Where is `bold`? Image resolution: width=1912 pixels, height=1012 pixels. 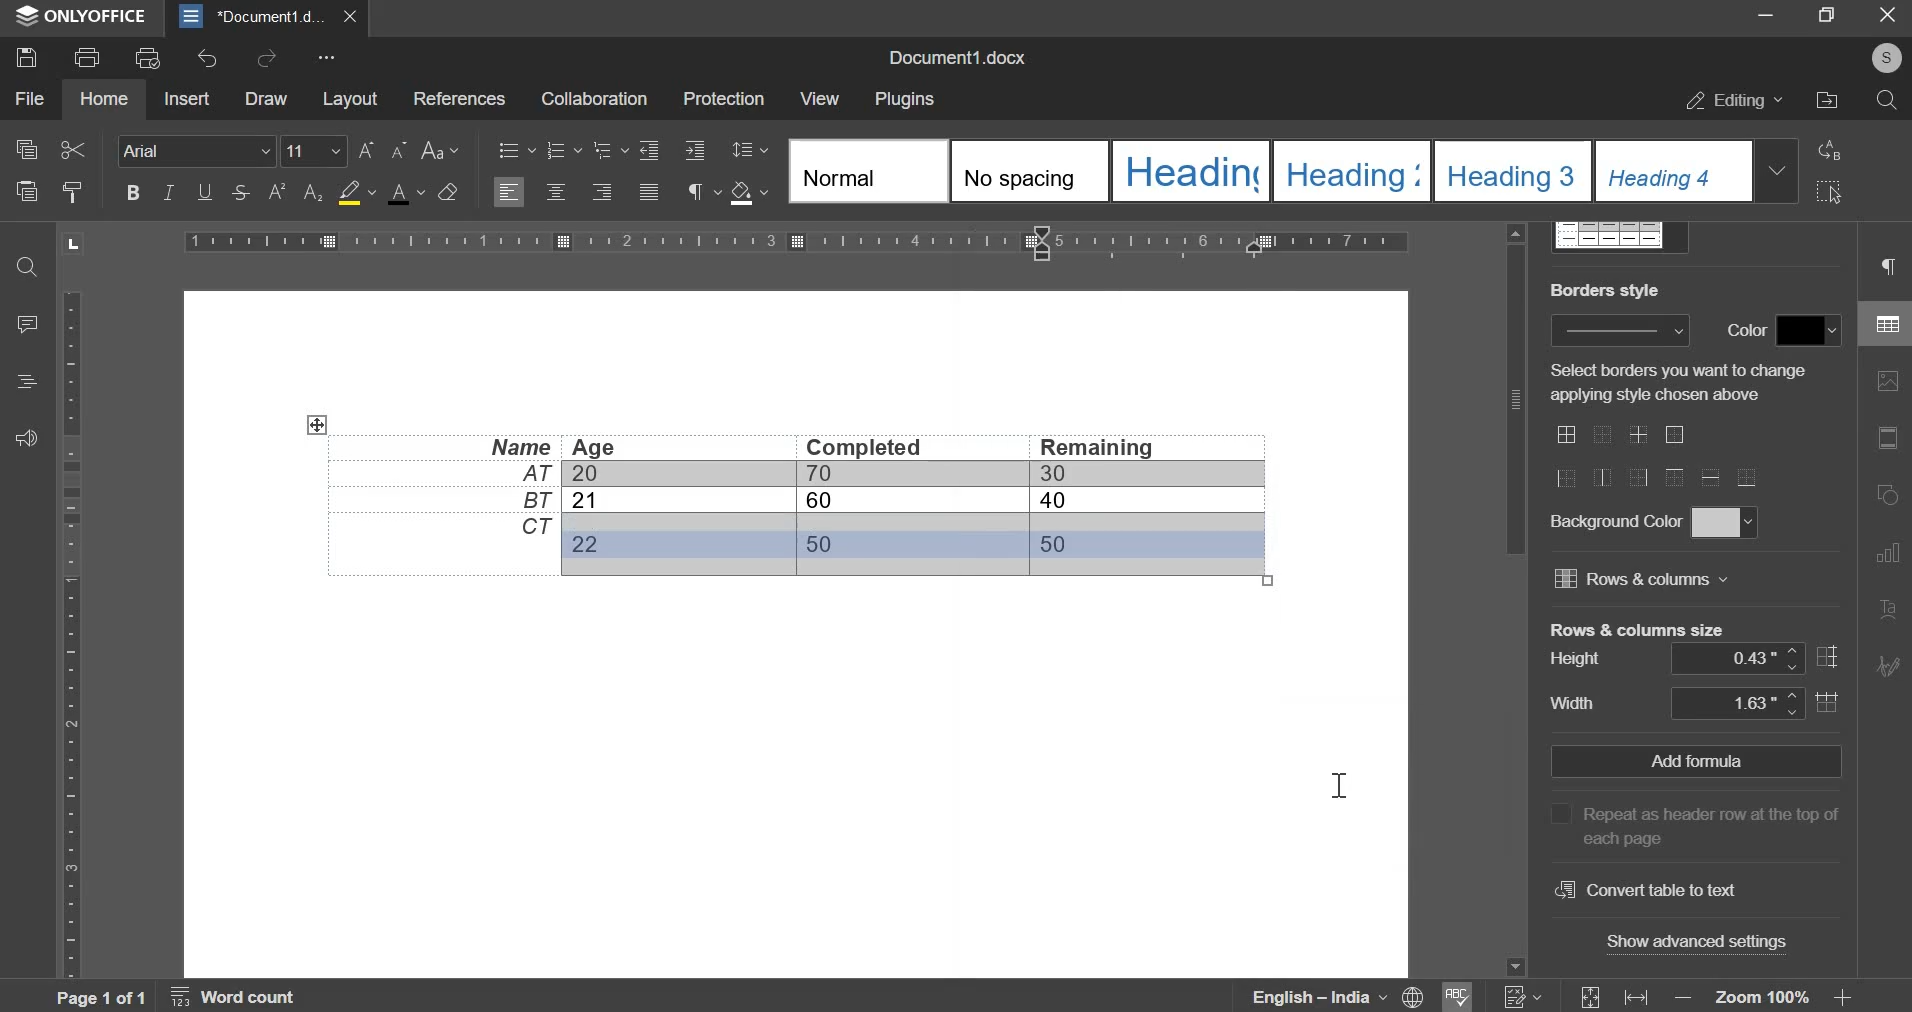
bold is located at coordinates (133, 192).